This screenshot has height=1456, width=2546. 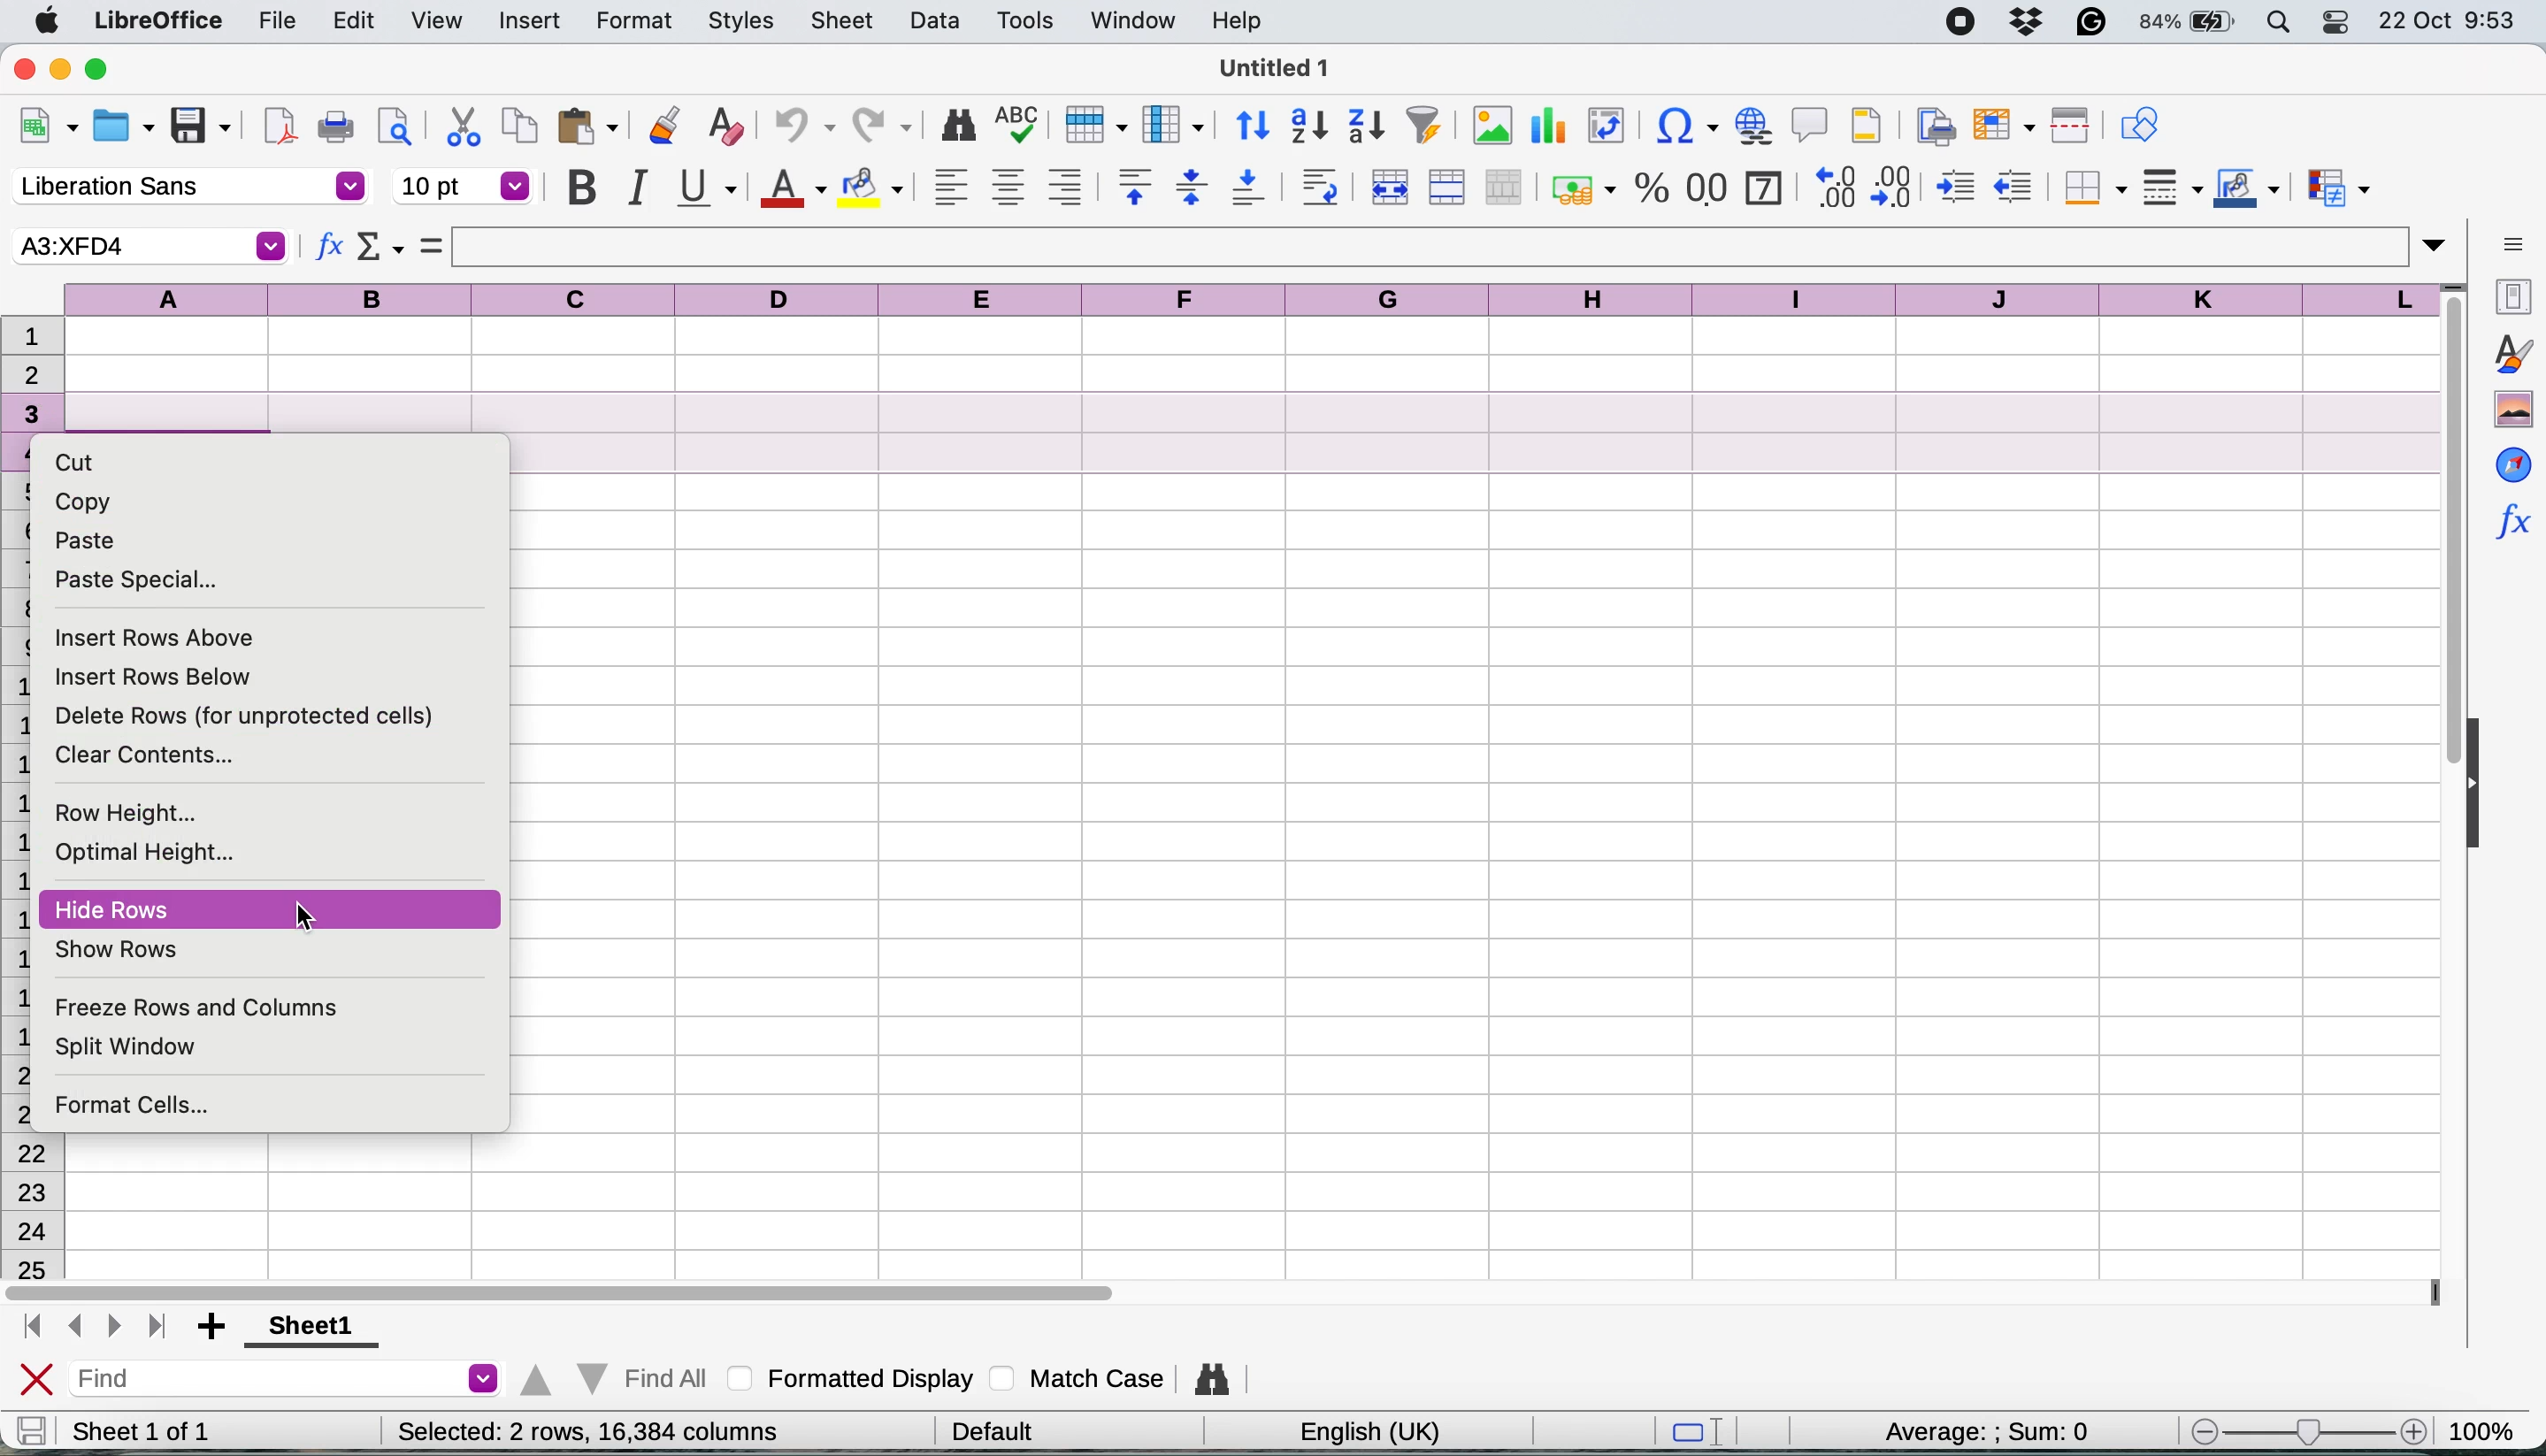 I want to click on italic, so click(x=635, y=187).